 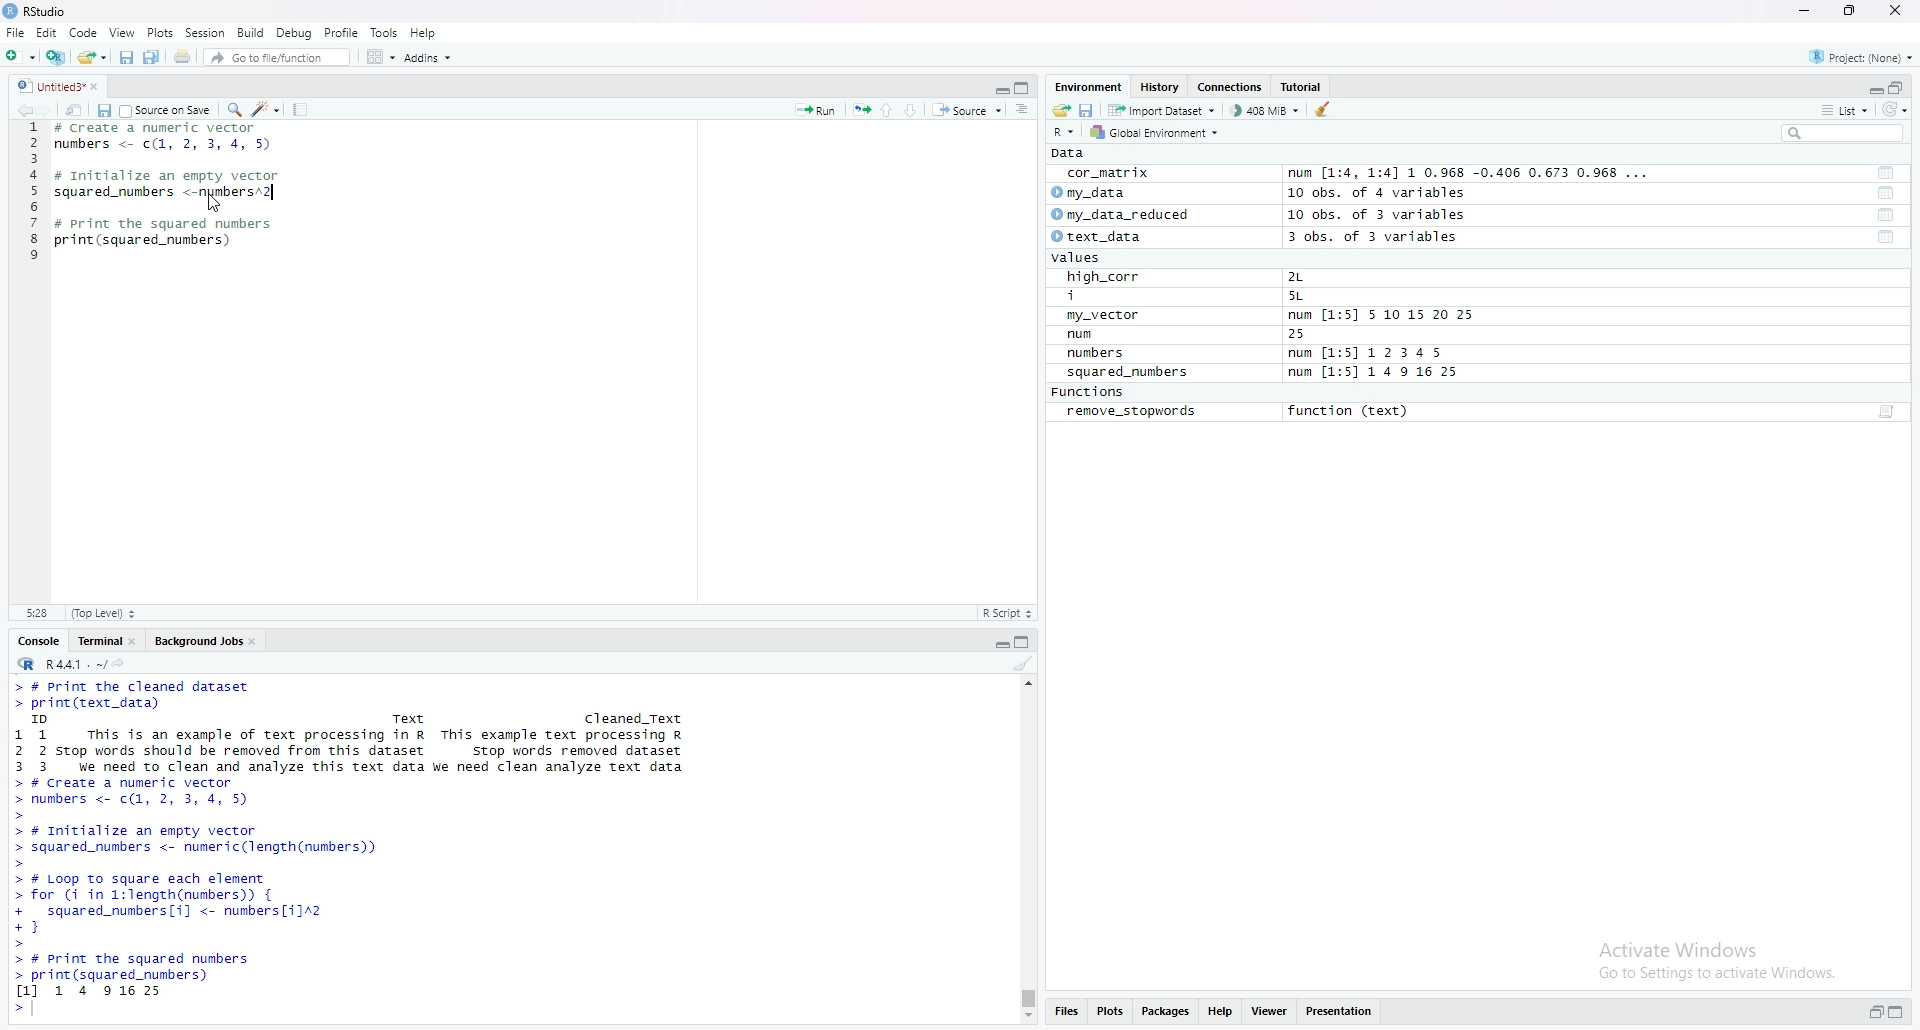 I want to click on Console, so click(x=39, y=639).